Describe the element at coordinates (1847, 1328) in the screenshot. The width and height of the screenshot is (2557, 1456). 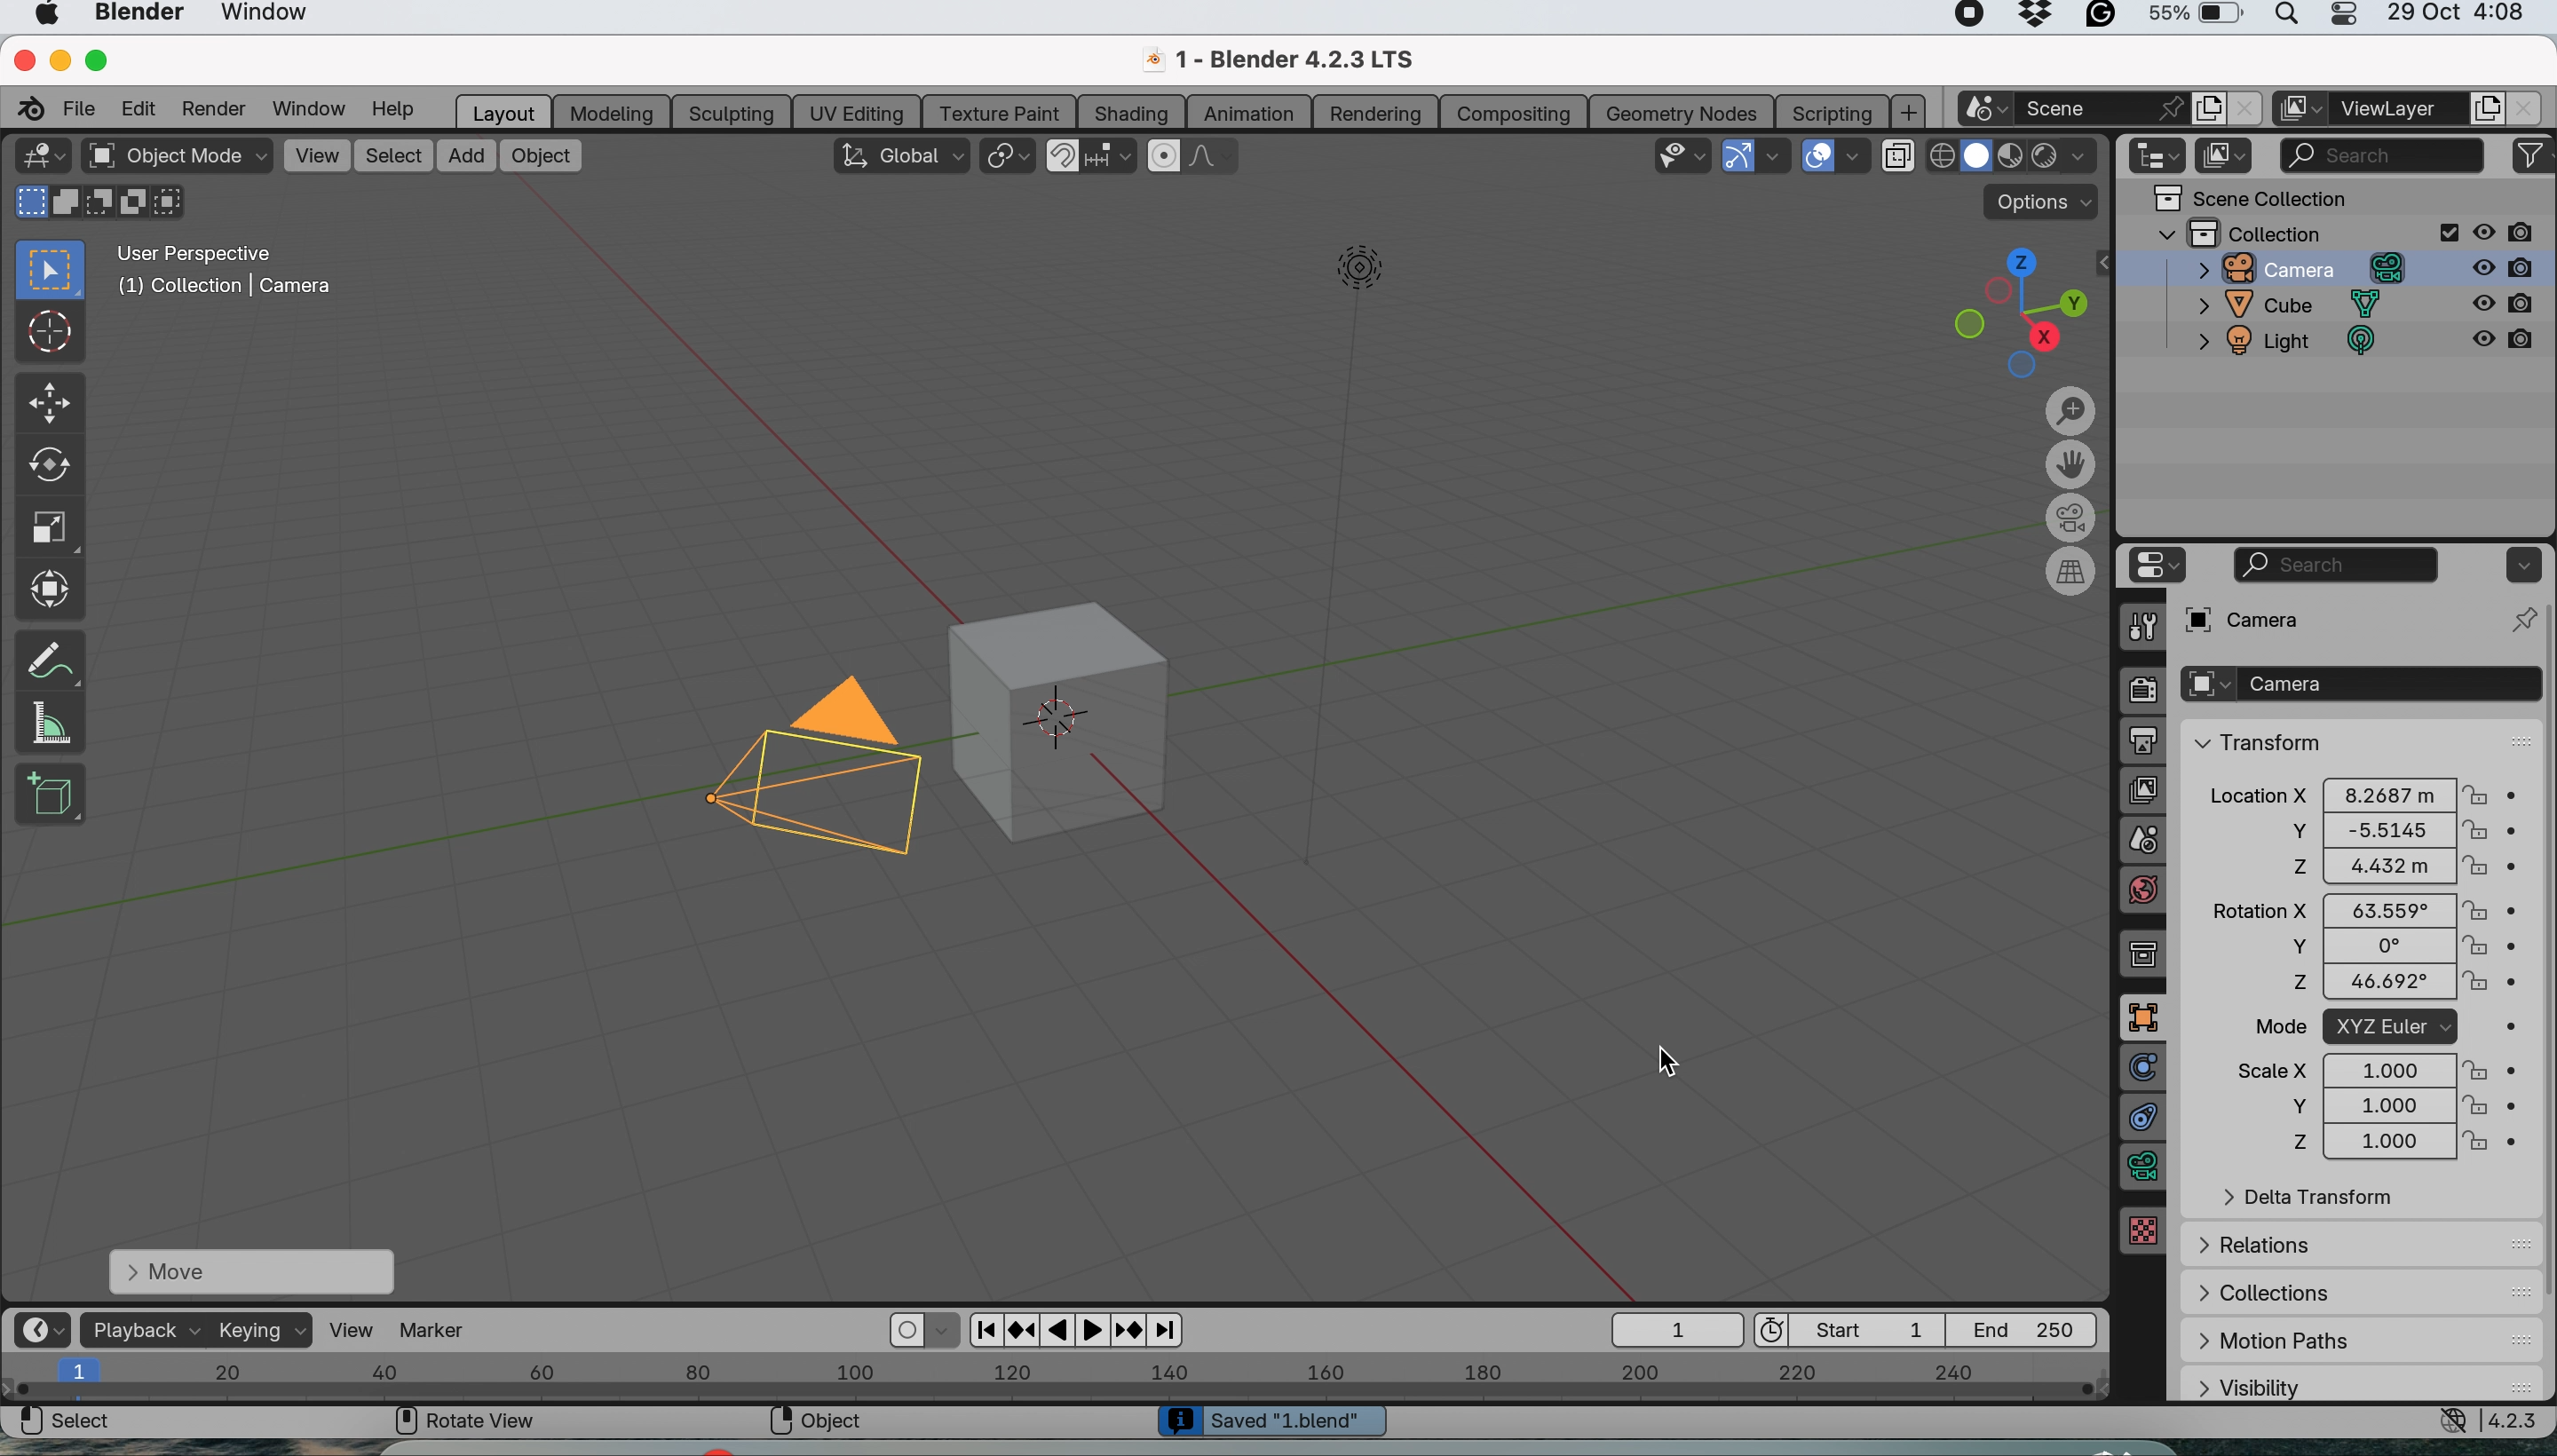
I see `start 1` at that location.